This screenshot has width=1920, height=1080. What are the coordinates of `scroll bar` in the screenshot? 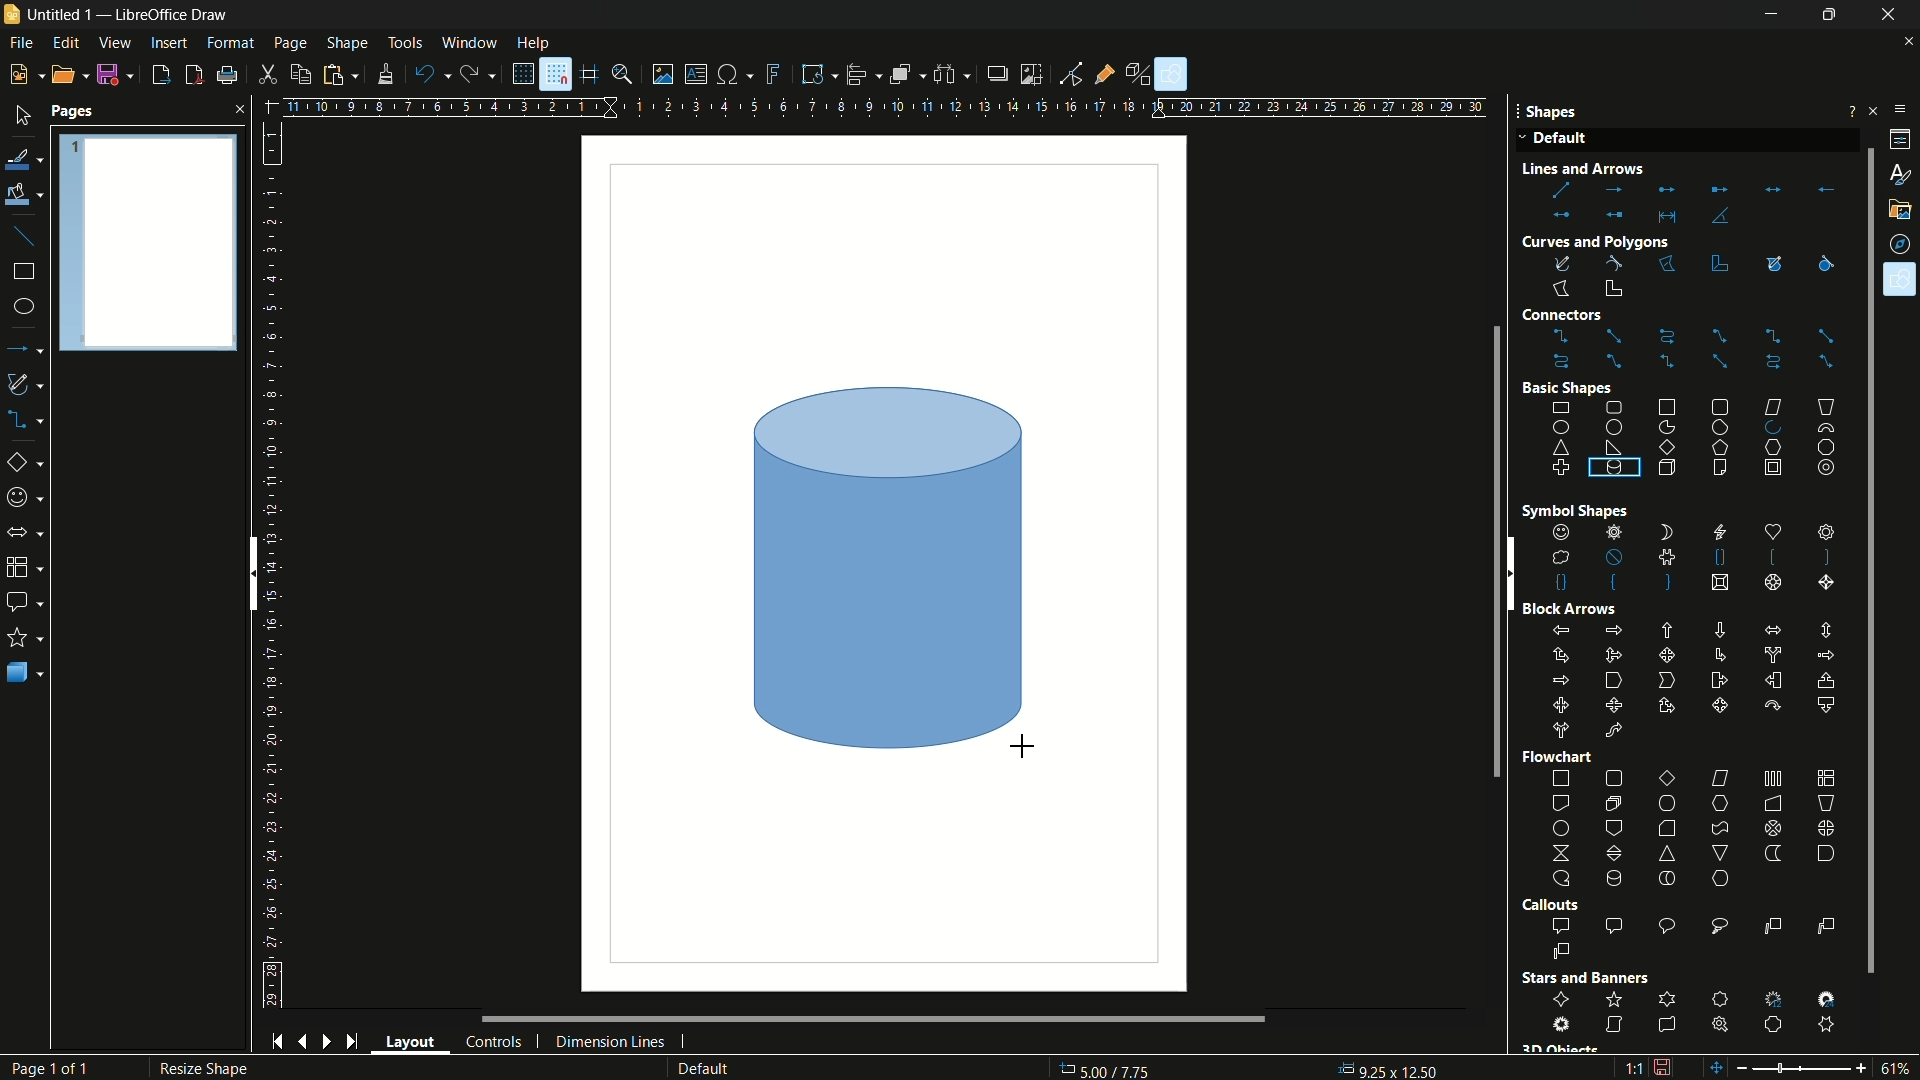 It's located at (251, 573).